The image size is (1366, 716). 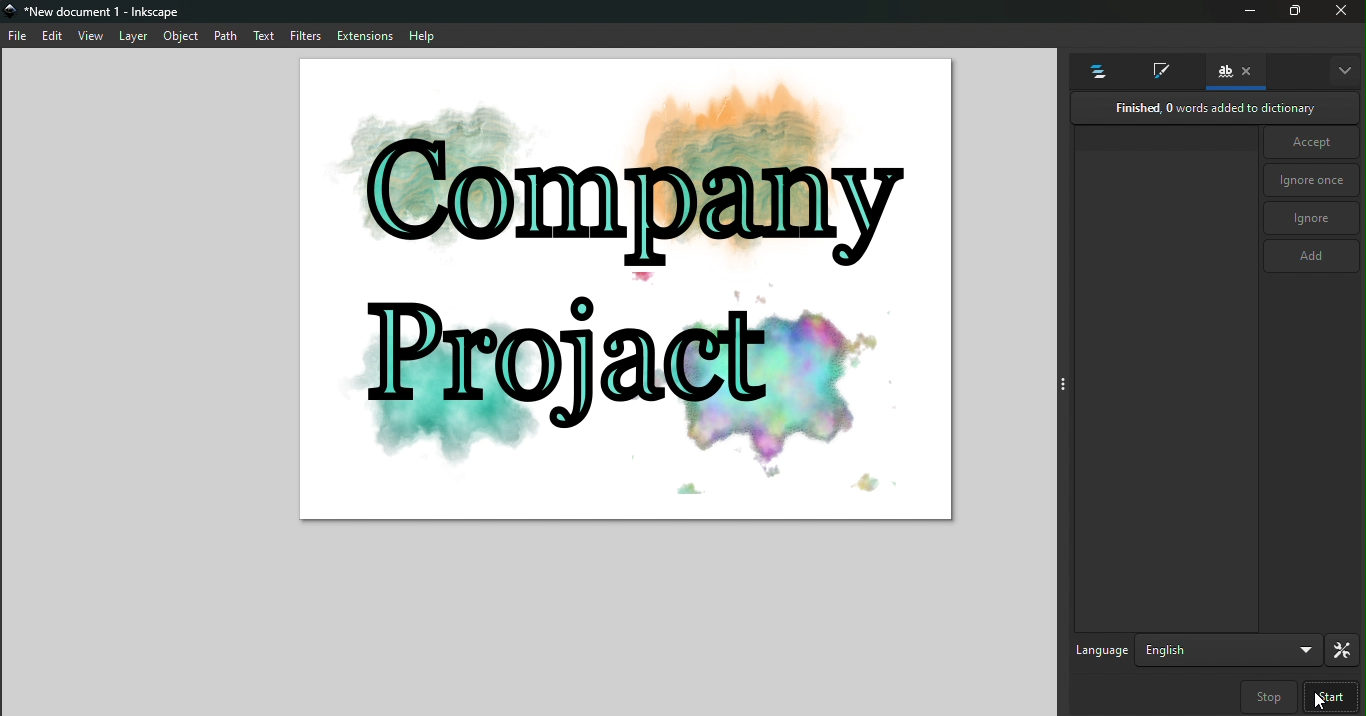 What do you see at coordinates (1097, 70) in the screenshot?
I see `Objects and layers` at bounding box center [1097, 70].